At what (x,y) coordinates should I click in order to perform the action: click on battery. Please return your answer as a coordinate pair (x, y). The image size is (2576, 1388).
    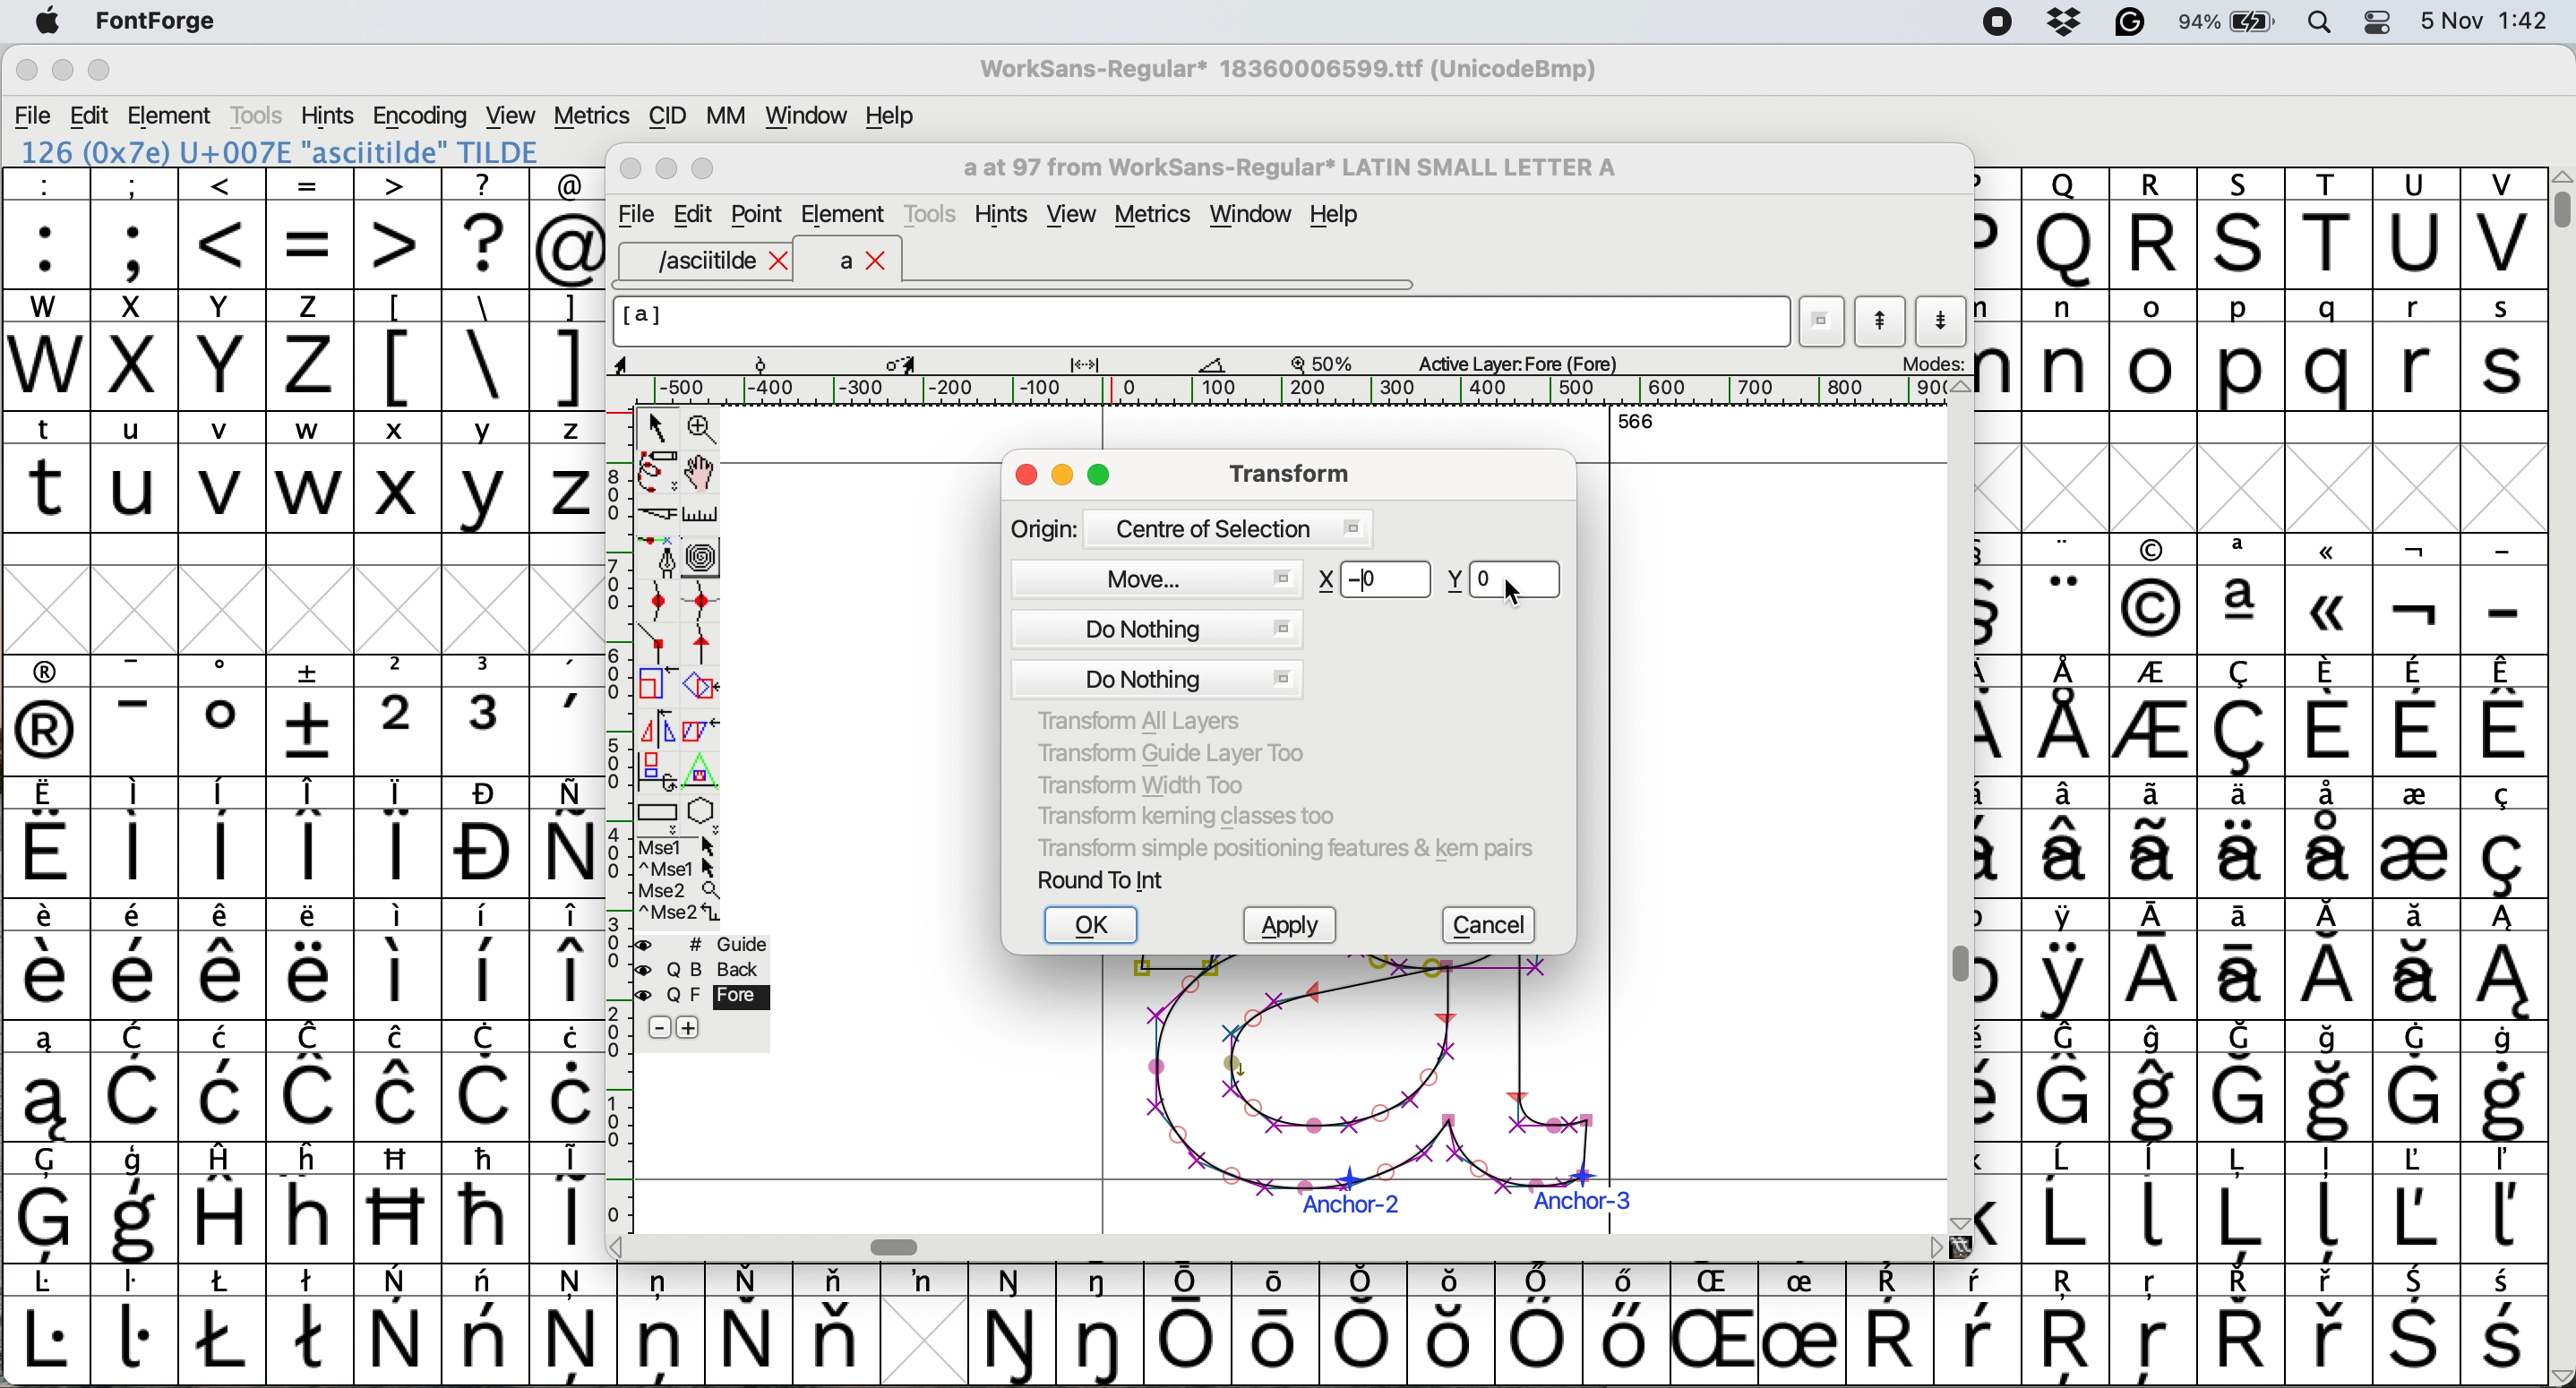
    Looking at the image, I should click on (2235, 21).